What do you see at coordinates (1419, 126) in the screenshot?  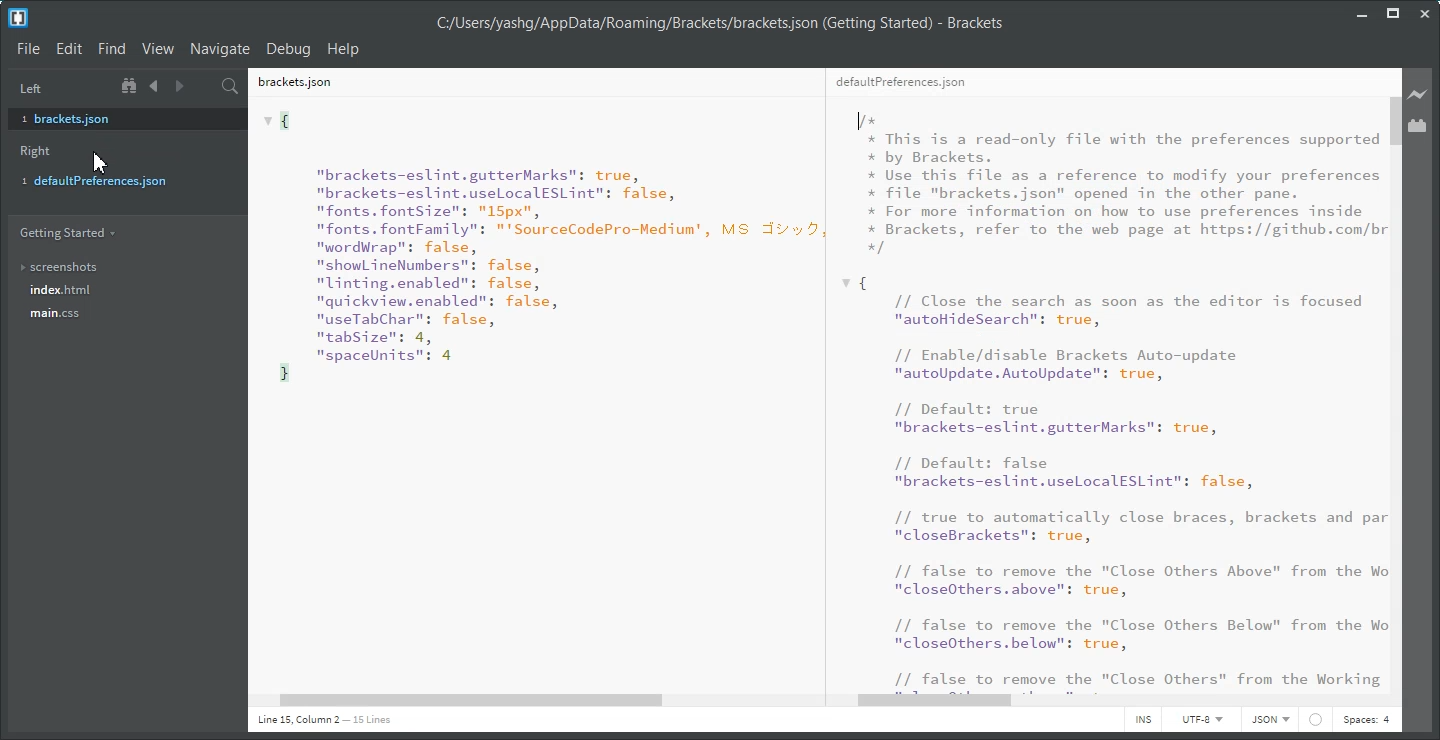 I see `Extension Manager` at bounding box center [1419, 126].